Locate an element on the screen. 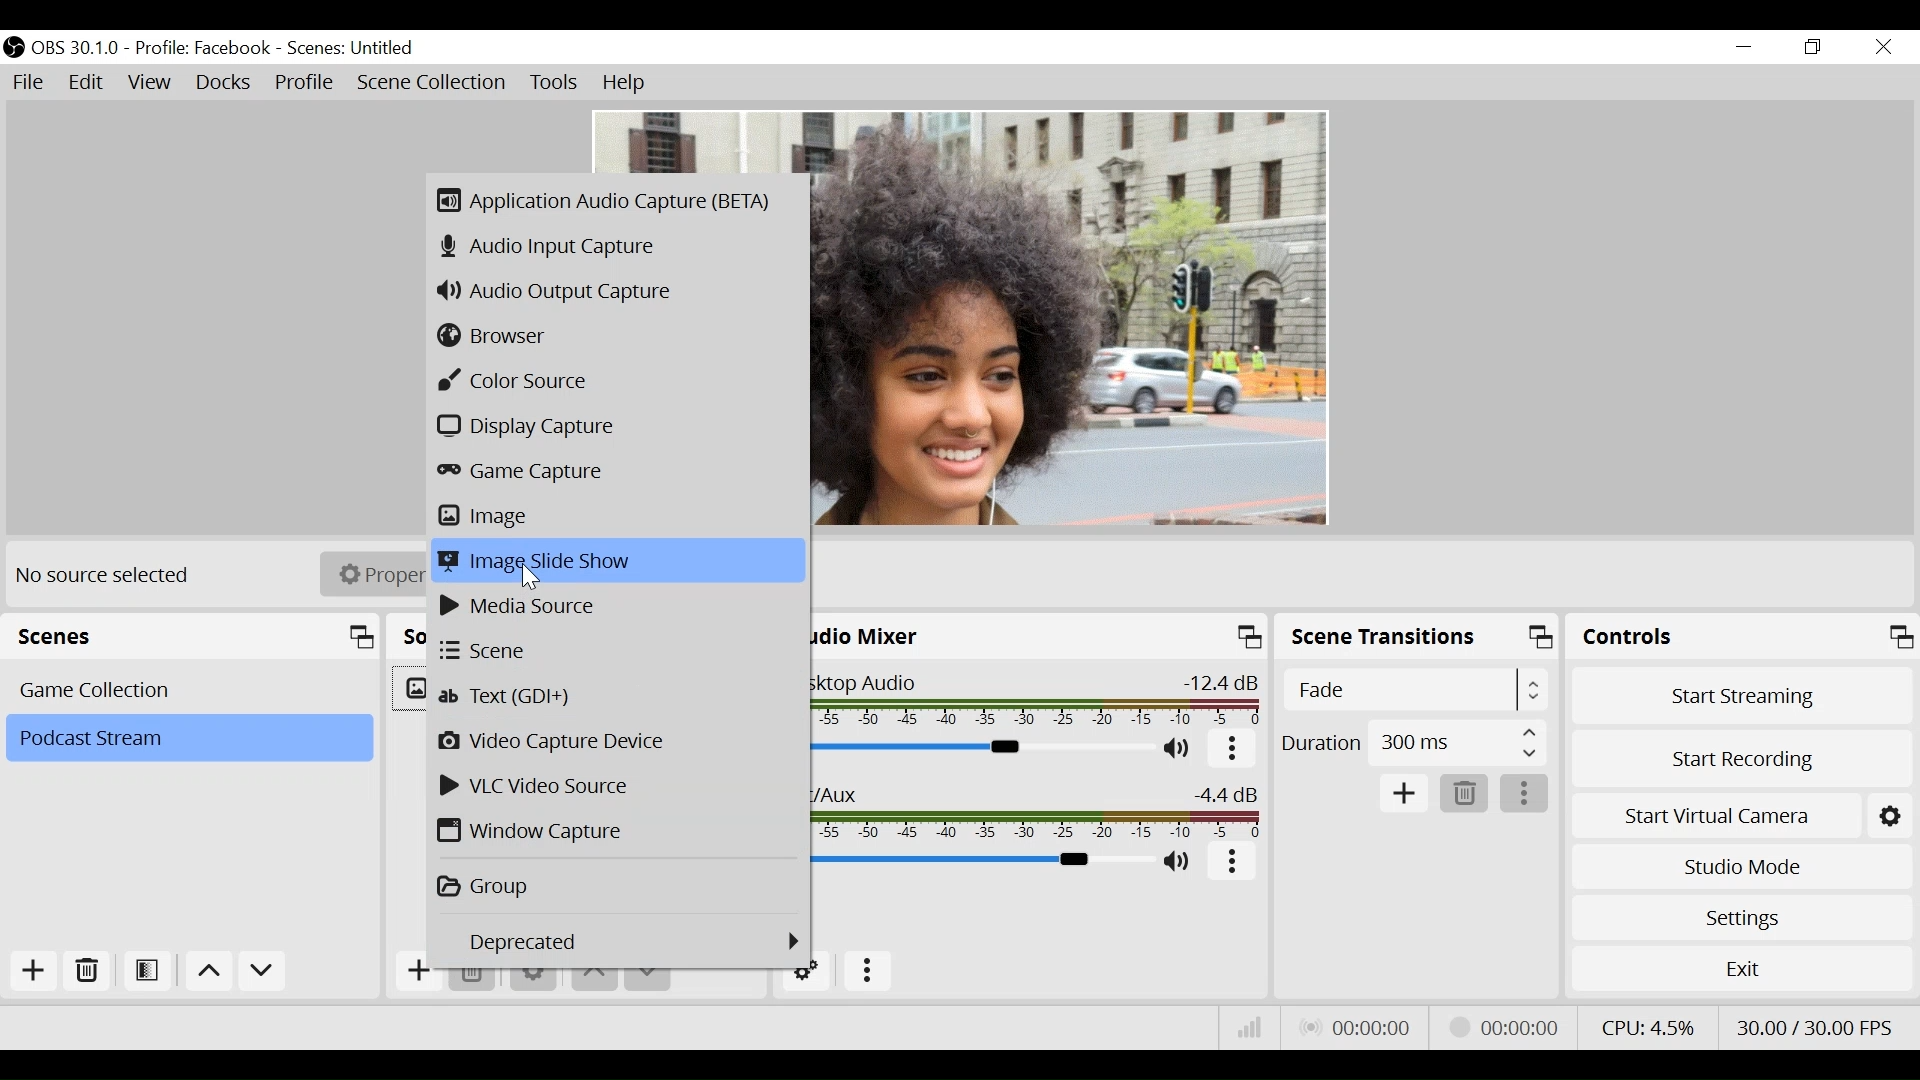 The image size is (1920, 1080). Frame Per Second is located at coordinates (1814, 1023).